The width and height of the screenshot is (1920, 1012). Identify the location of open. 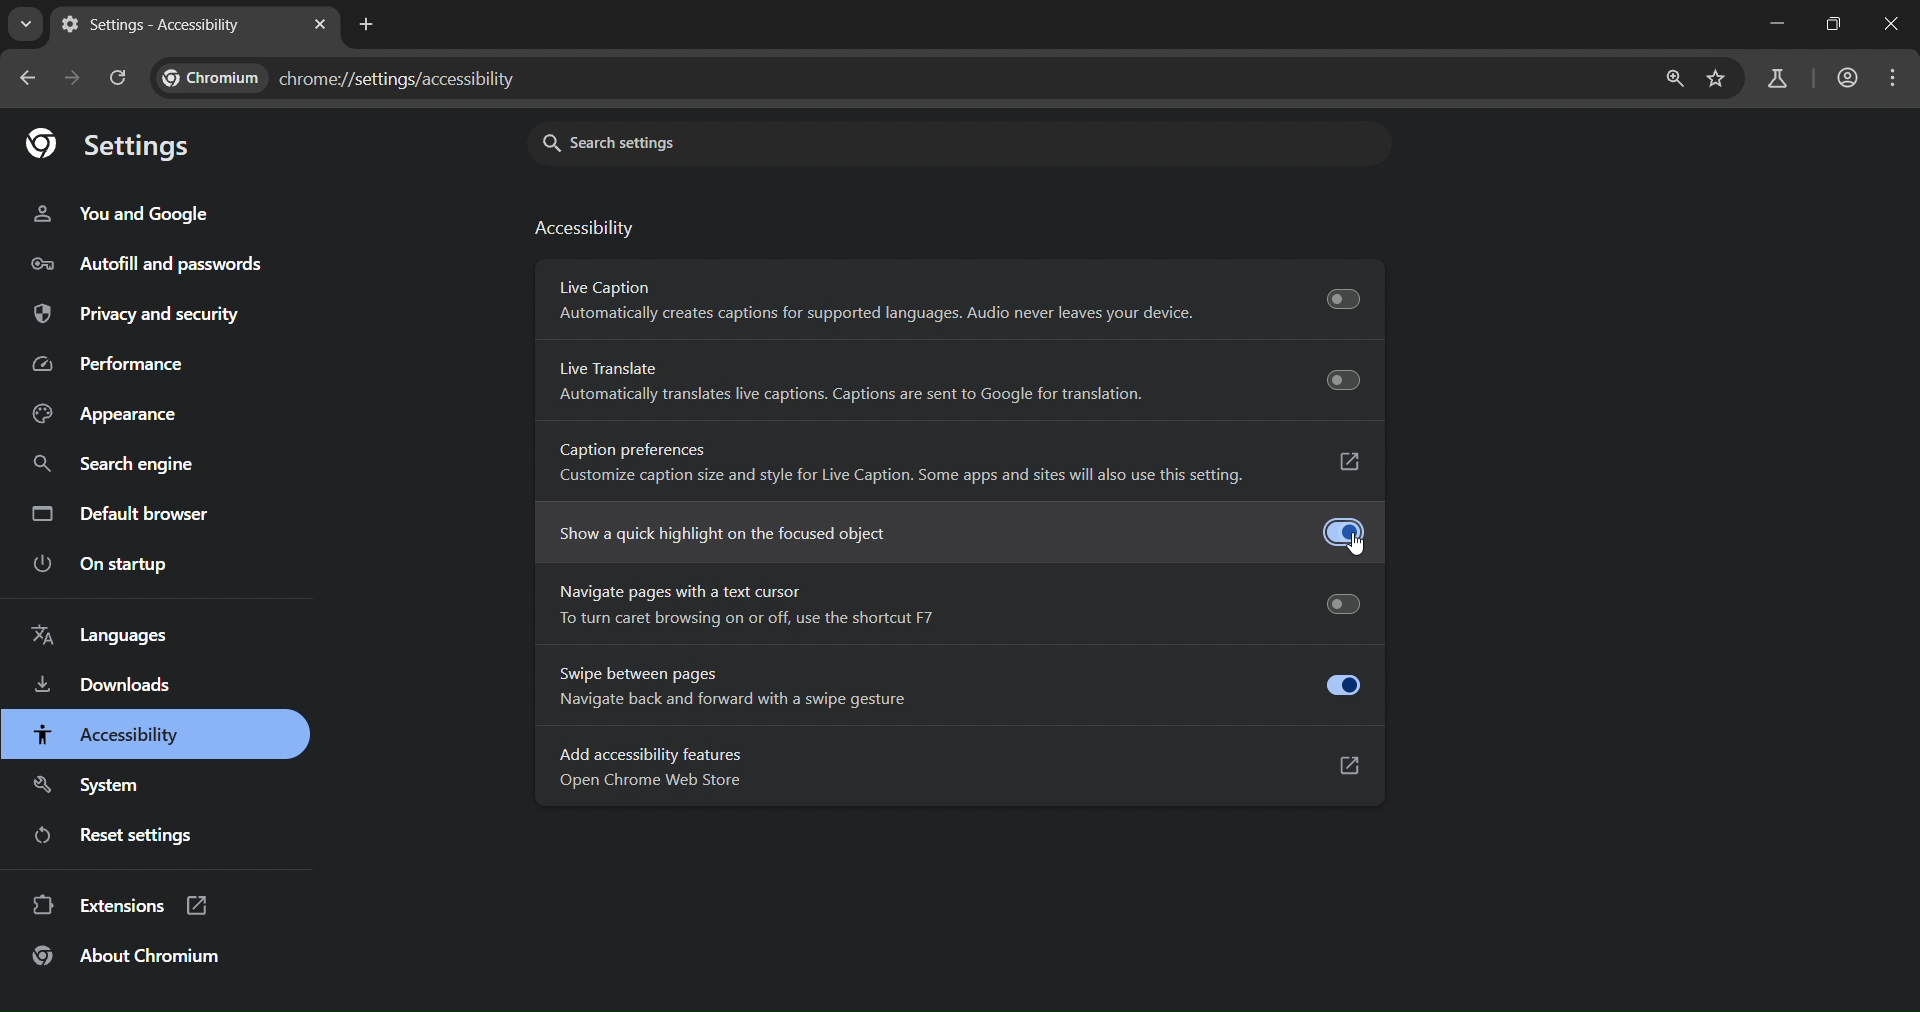
(1353, 464).